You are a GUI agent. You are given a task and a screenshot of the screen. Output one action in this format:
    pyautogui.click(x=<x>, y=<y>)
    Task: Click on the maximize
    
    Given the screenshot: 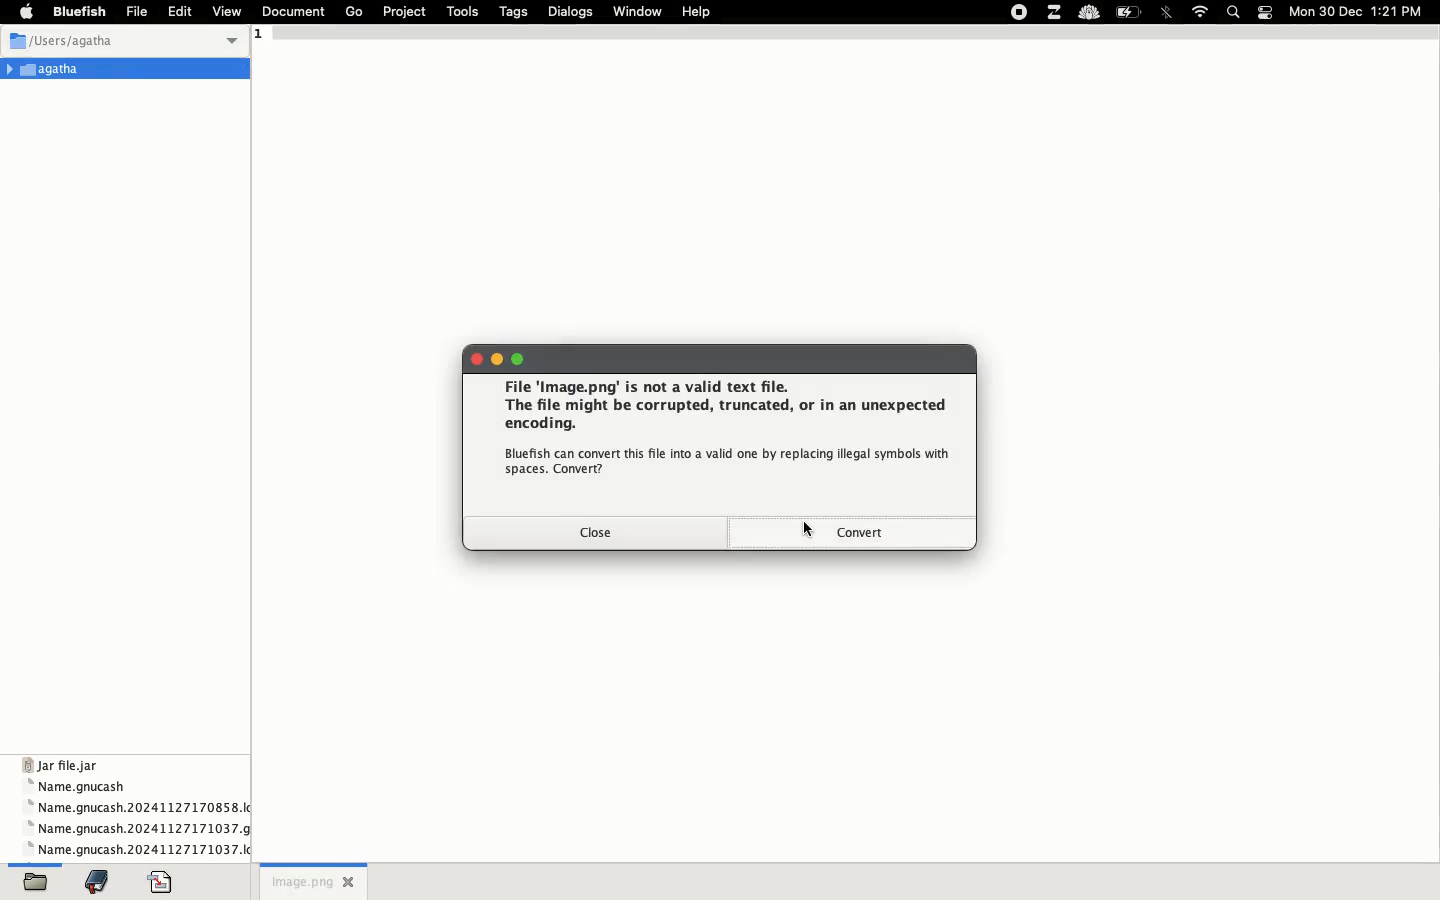 What is the action you would take?
    pyautogui.click(x=516, y=359)
    